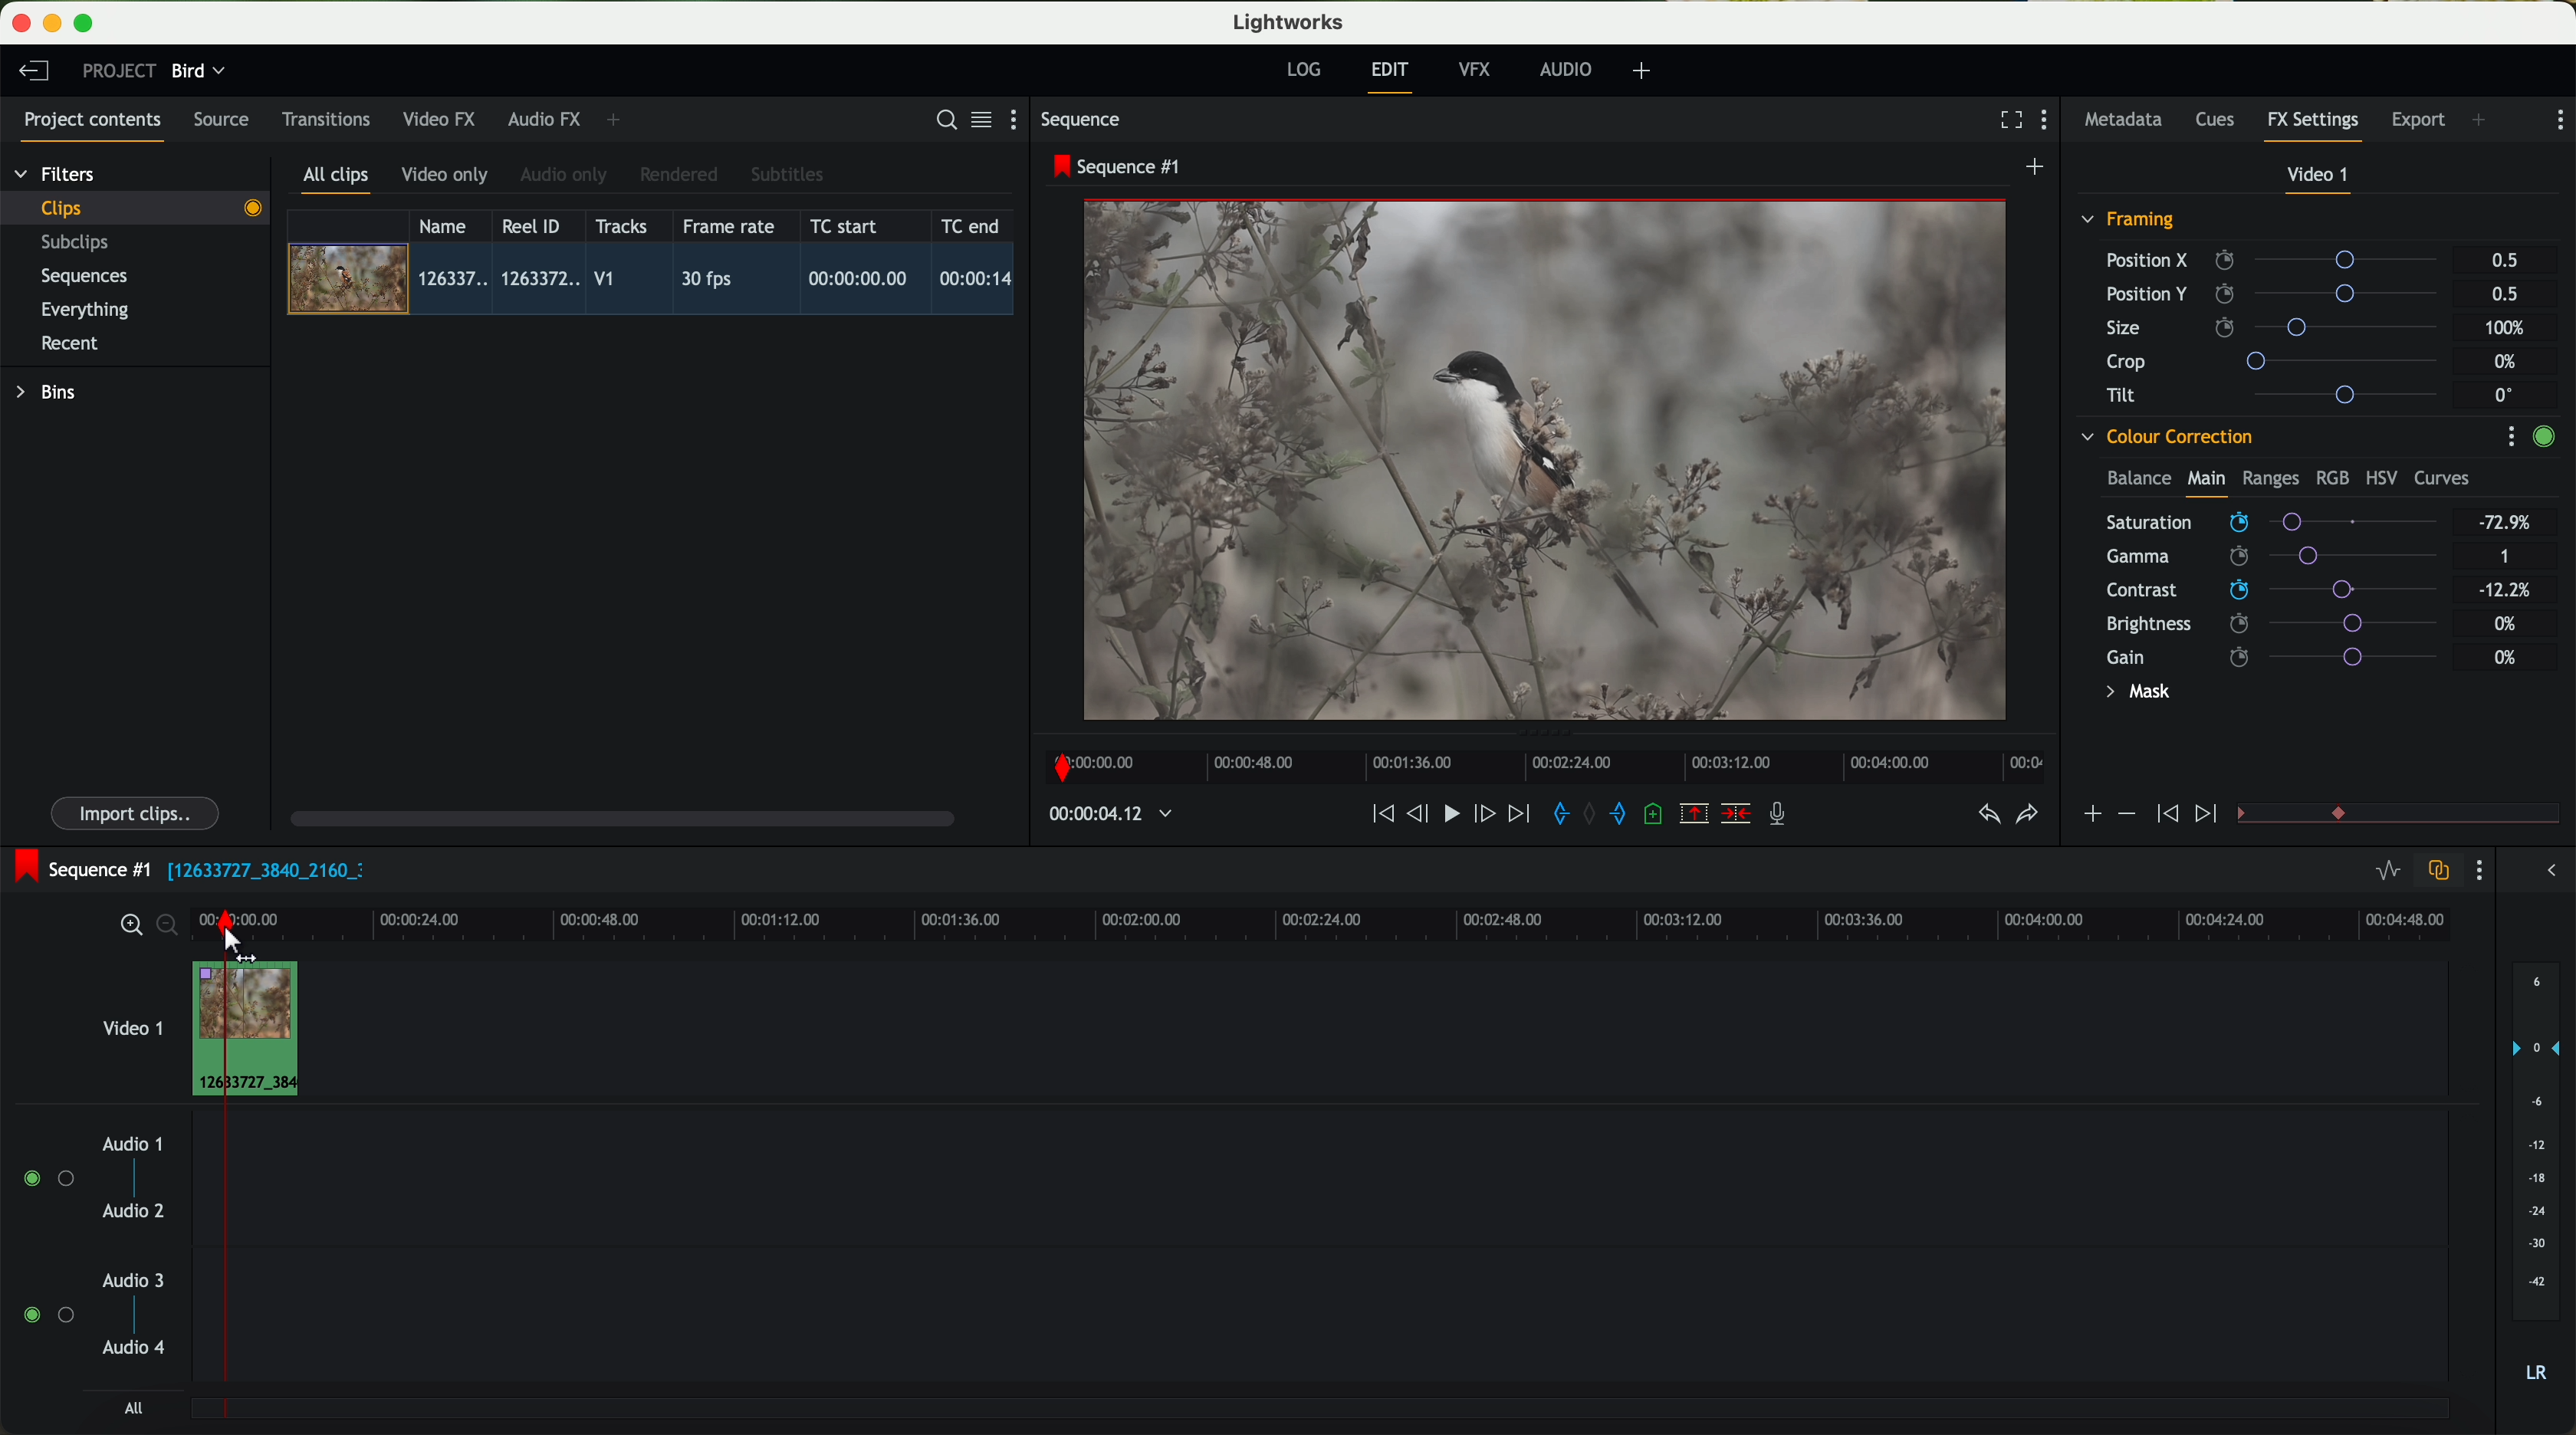 The width and height of the screenshot is (2576, 1435). I want to click on nudge one frame foward, so click(1487, 815).